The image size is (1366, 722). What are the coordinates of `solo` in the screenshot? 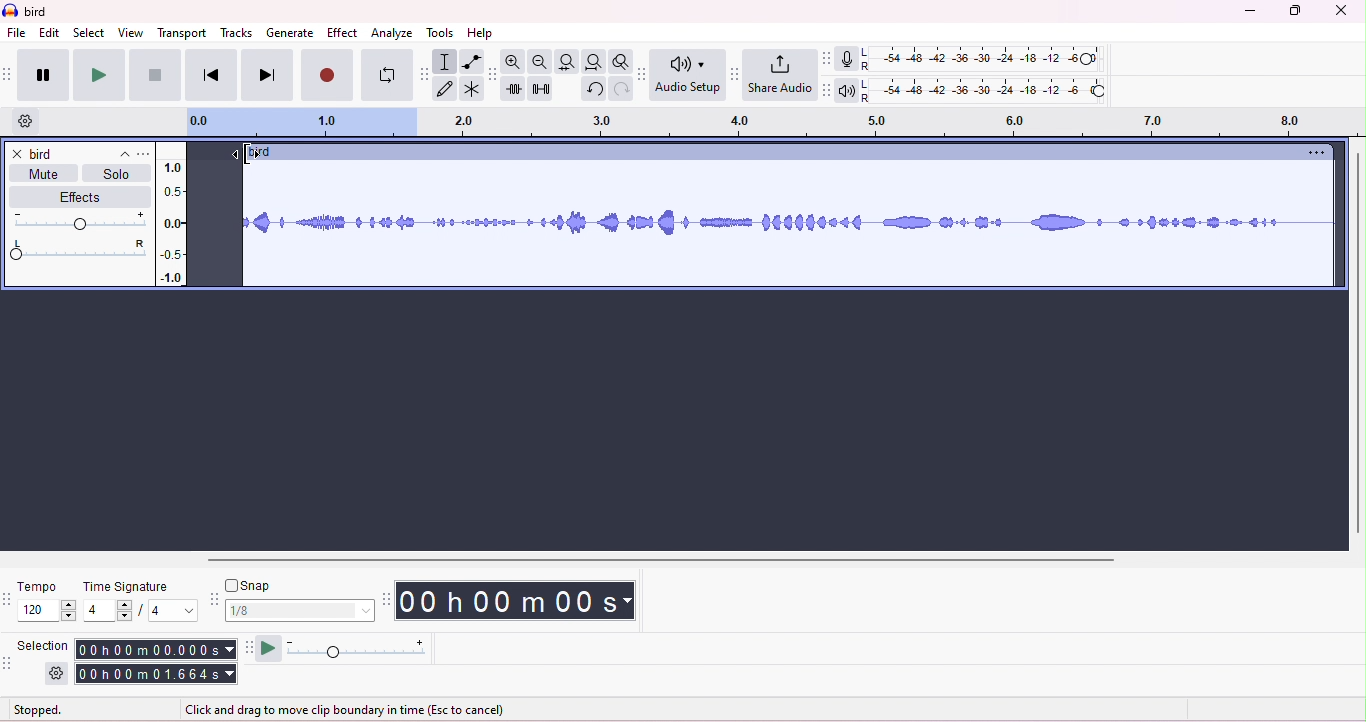 It's located at (116, 177).